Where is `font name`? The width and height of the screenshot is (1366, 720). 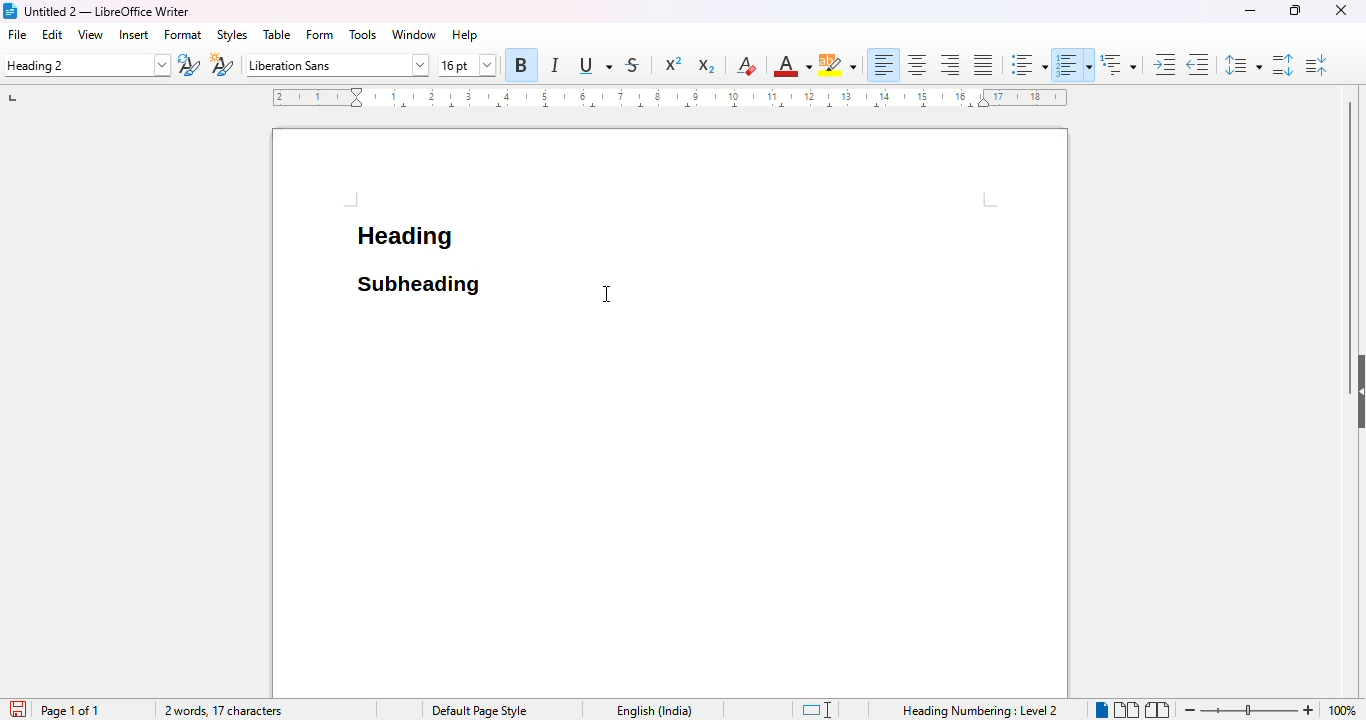 font name is located at coordinates (338, 65).